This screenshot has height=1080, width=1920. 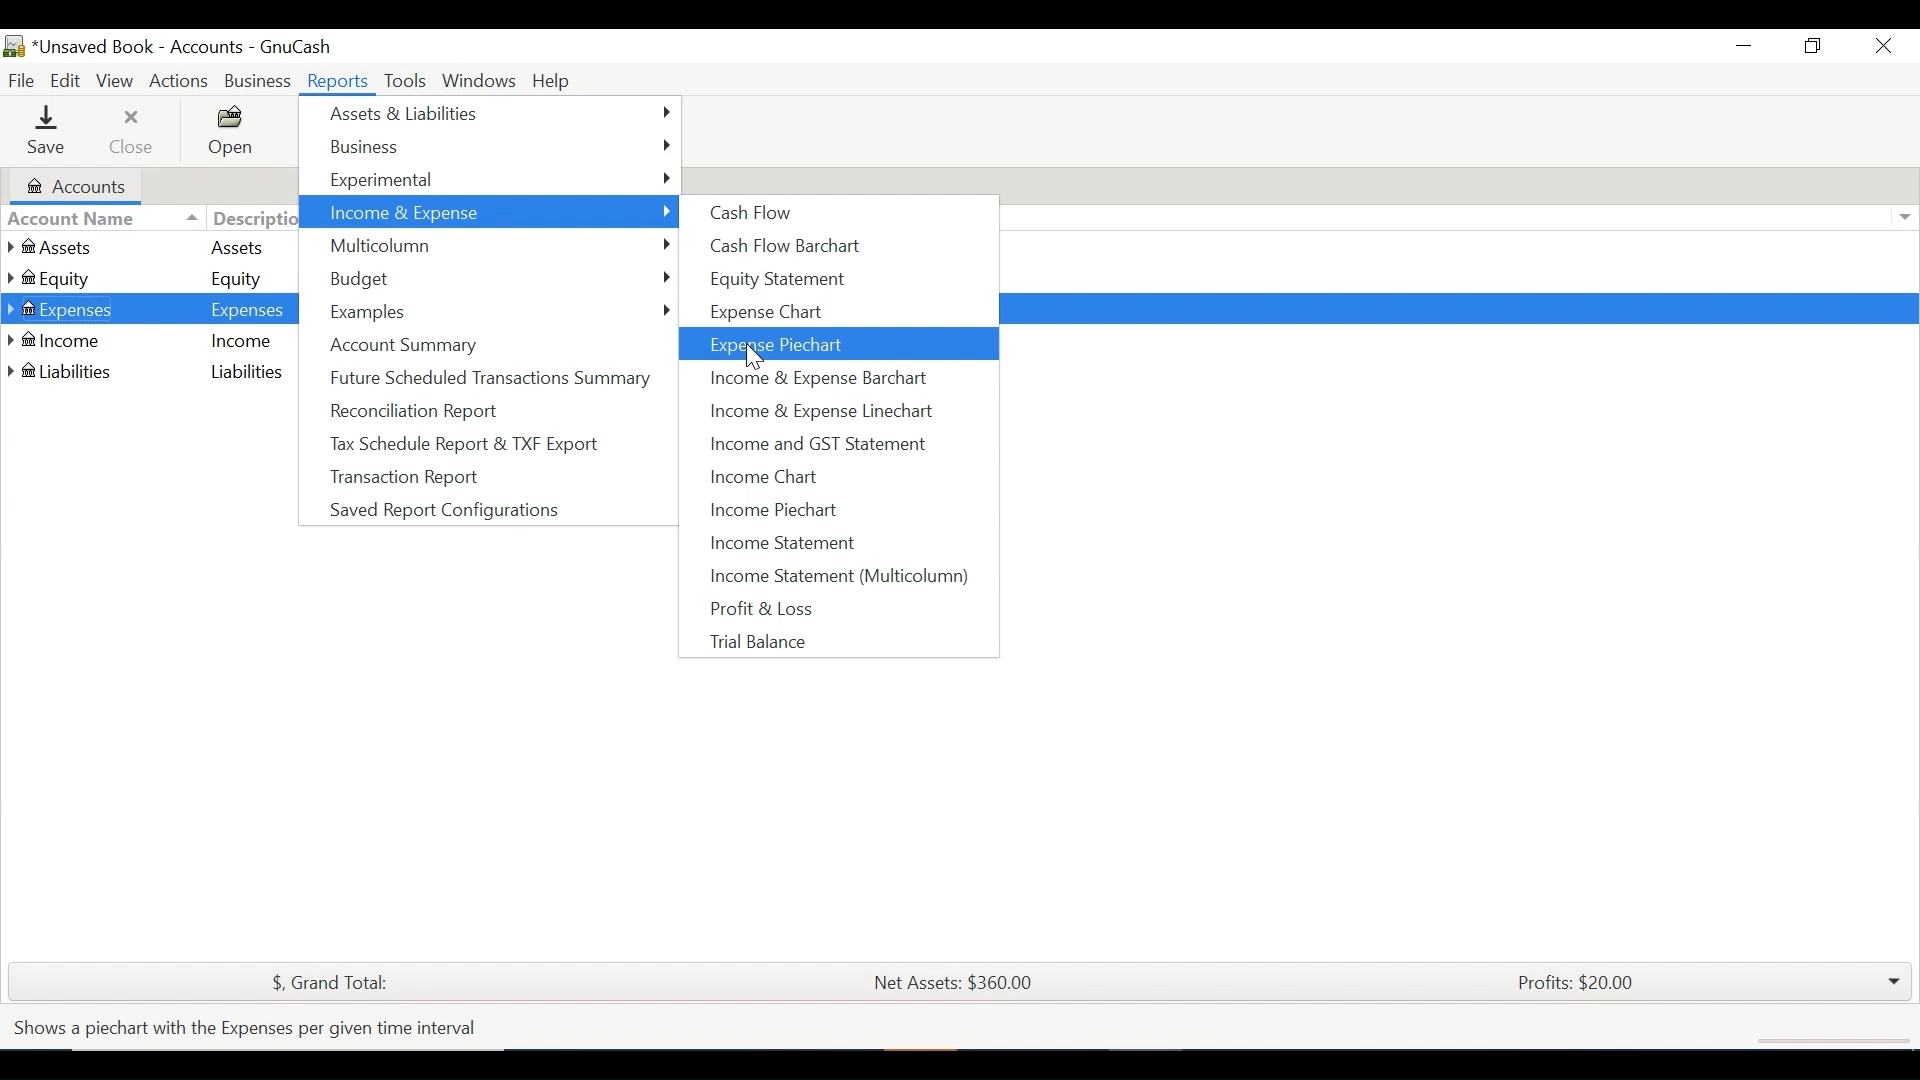 What do you see at coordinates (1902, 218) in the screenshot?
I see `Expand` at bounding box center [1902, 218].